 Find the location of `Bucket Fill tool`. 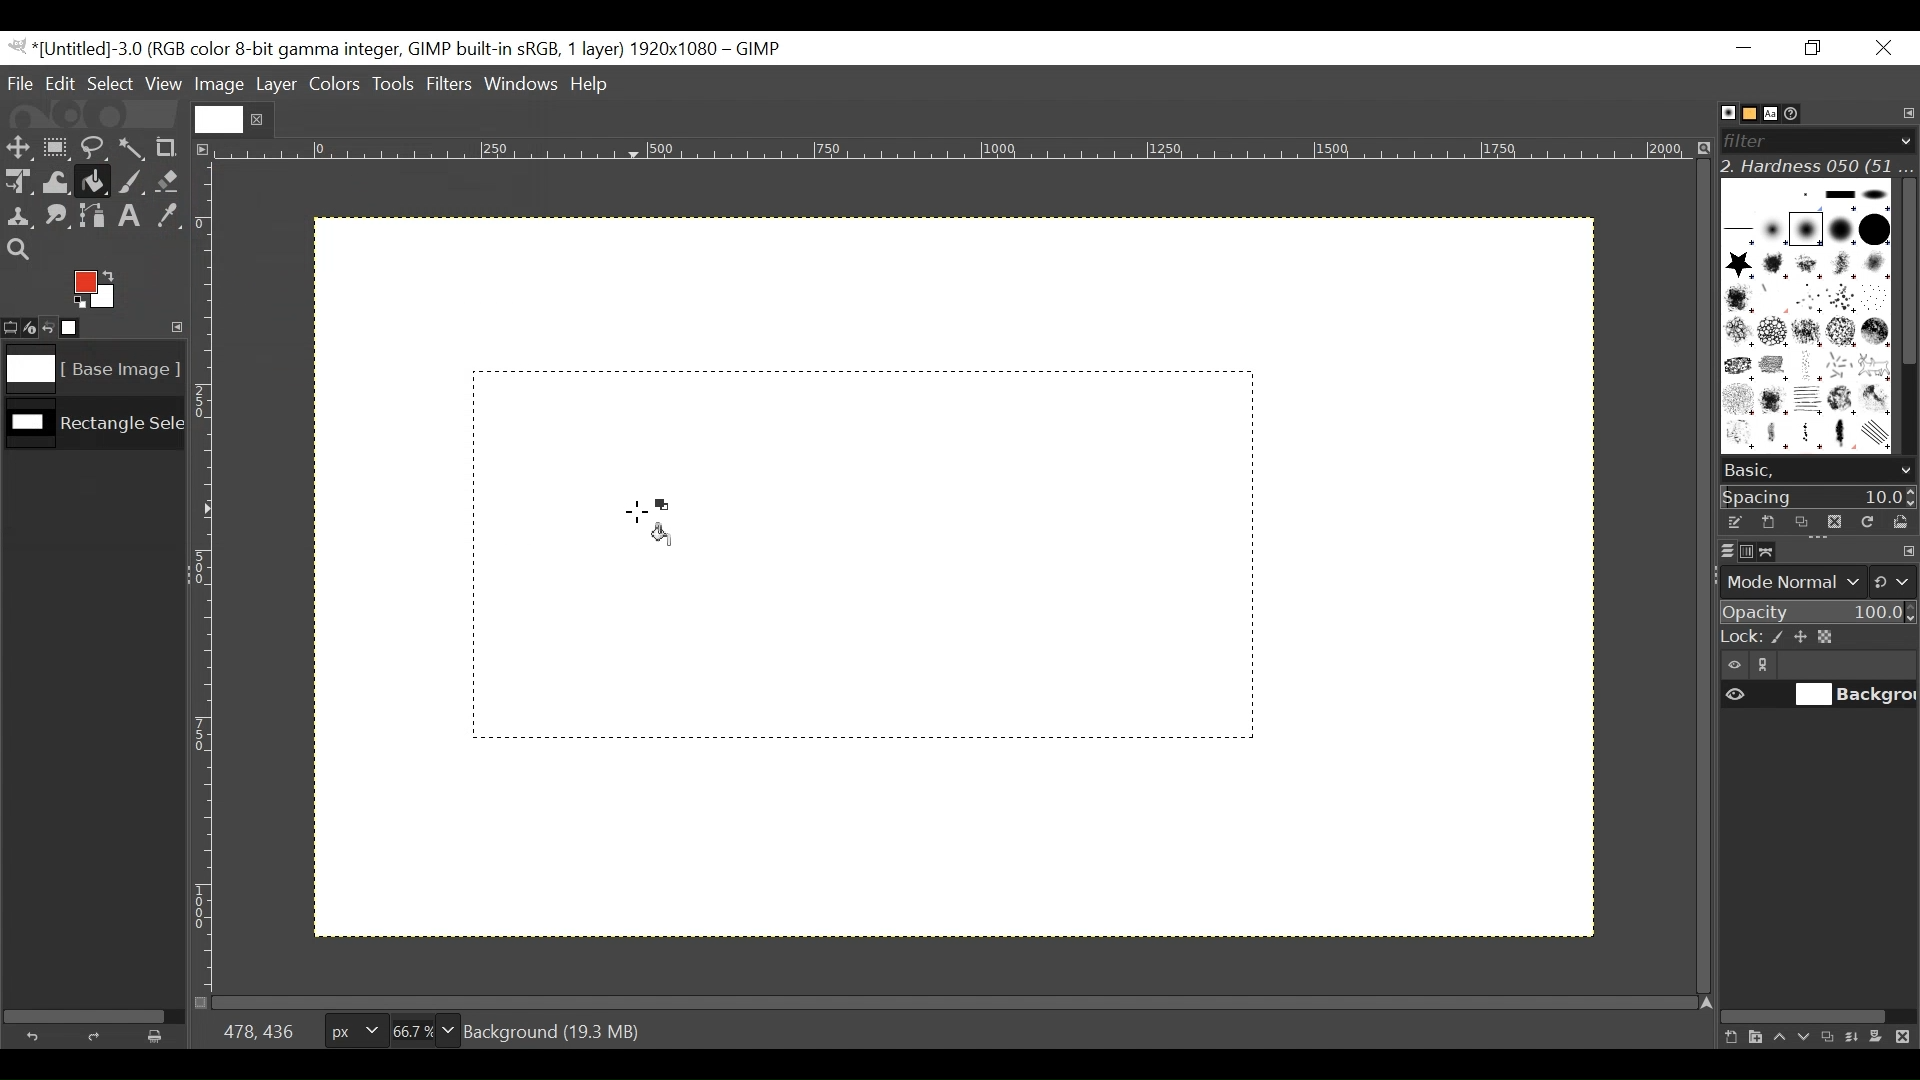

Bucket Fill tool is located at coordinates (94, 183).